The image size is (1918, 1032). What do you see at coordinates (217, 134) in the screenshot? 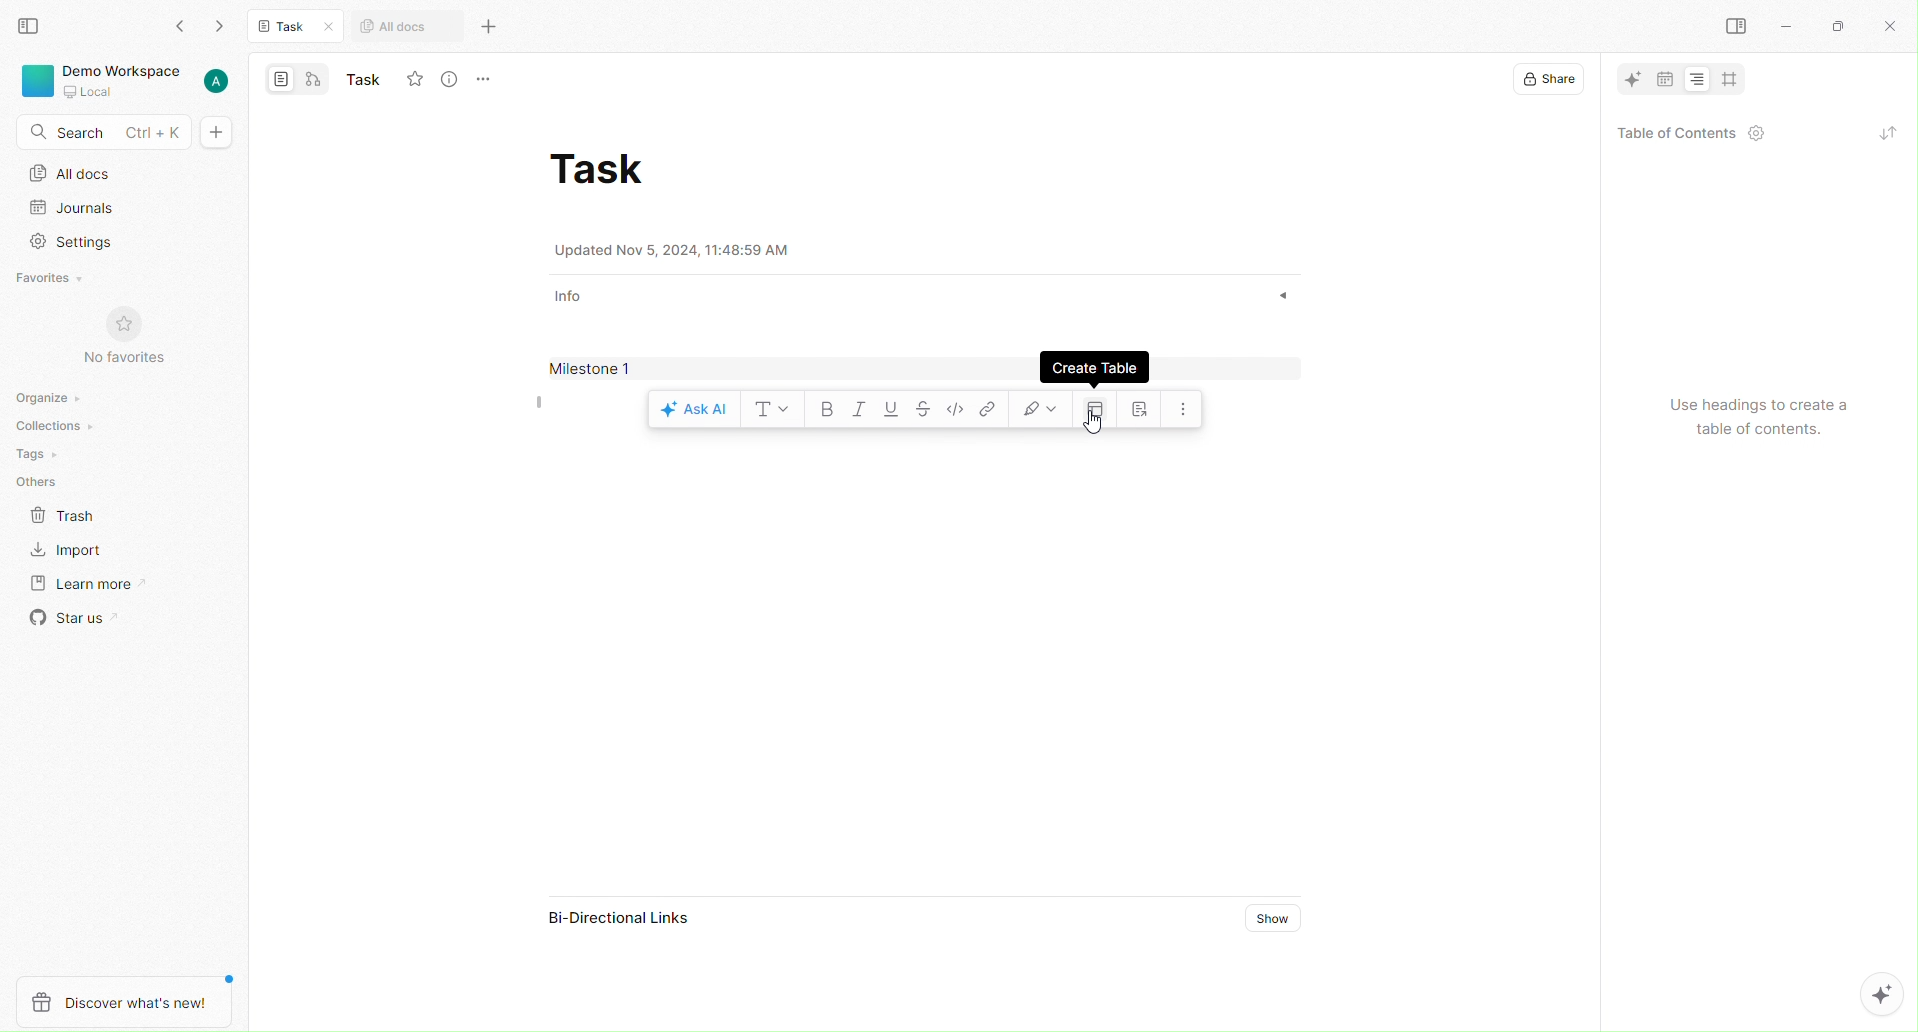
I see `Add` at bounding box center [217, 134].